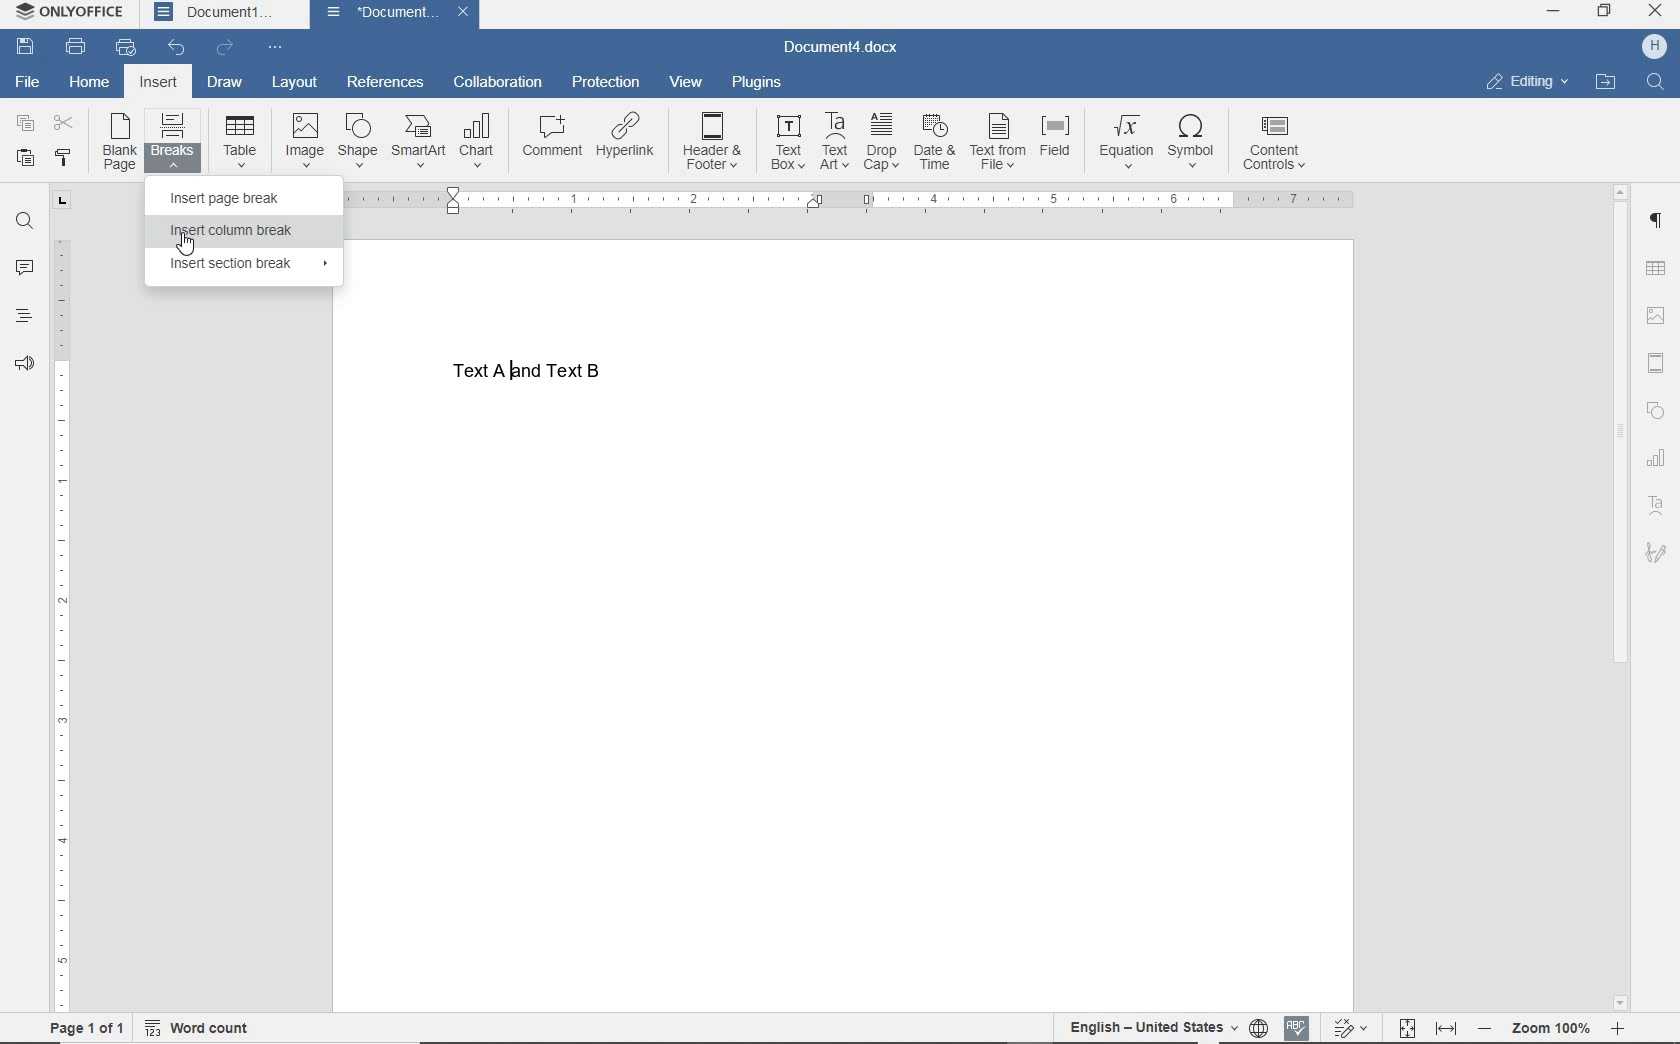 This screenshot has width=1680, height=1044. I want to click on INSERT COLUMN BREAK, so click(234, 233).